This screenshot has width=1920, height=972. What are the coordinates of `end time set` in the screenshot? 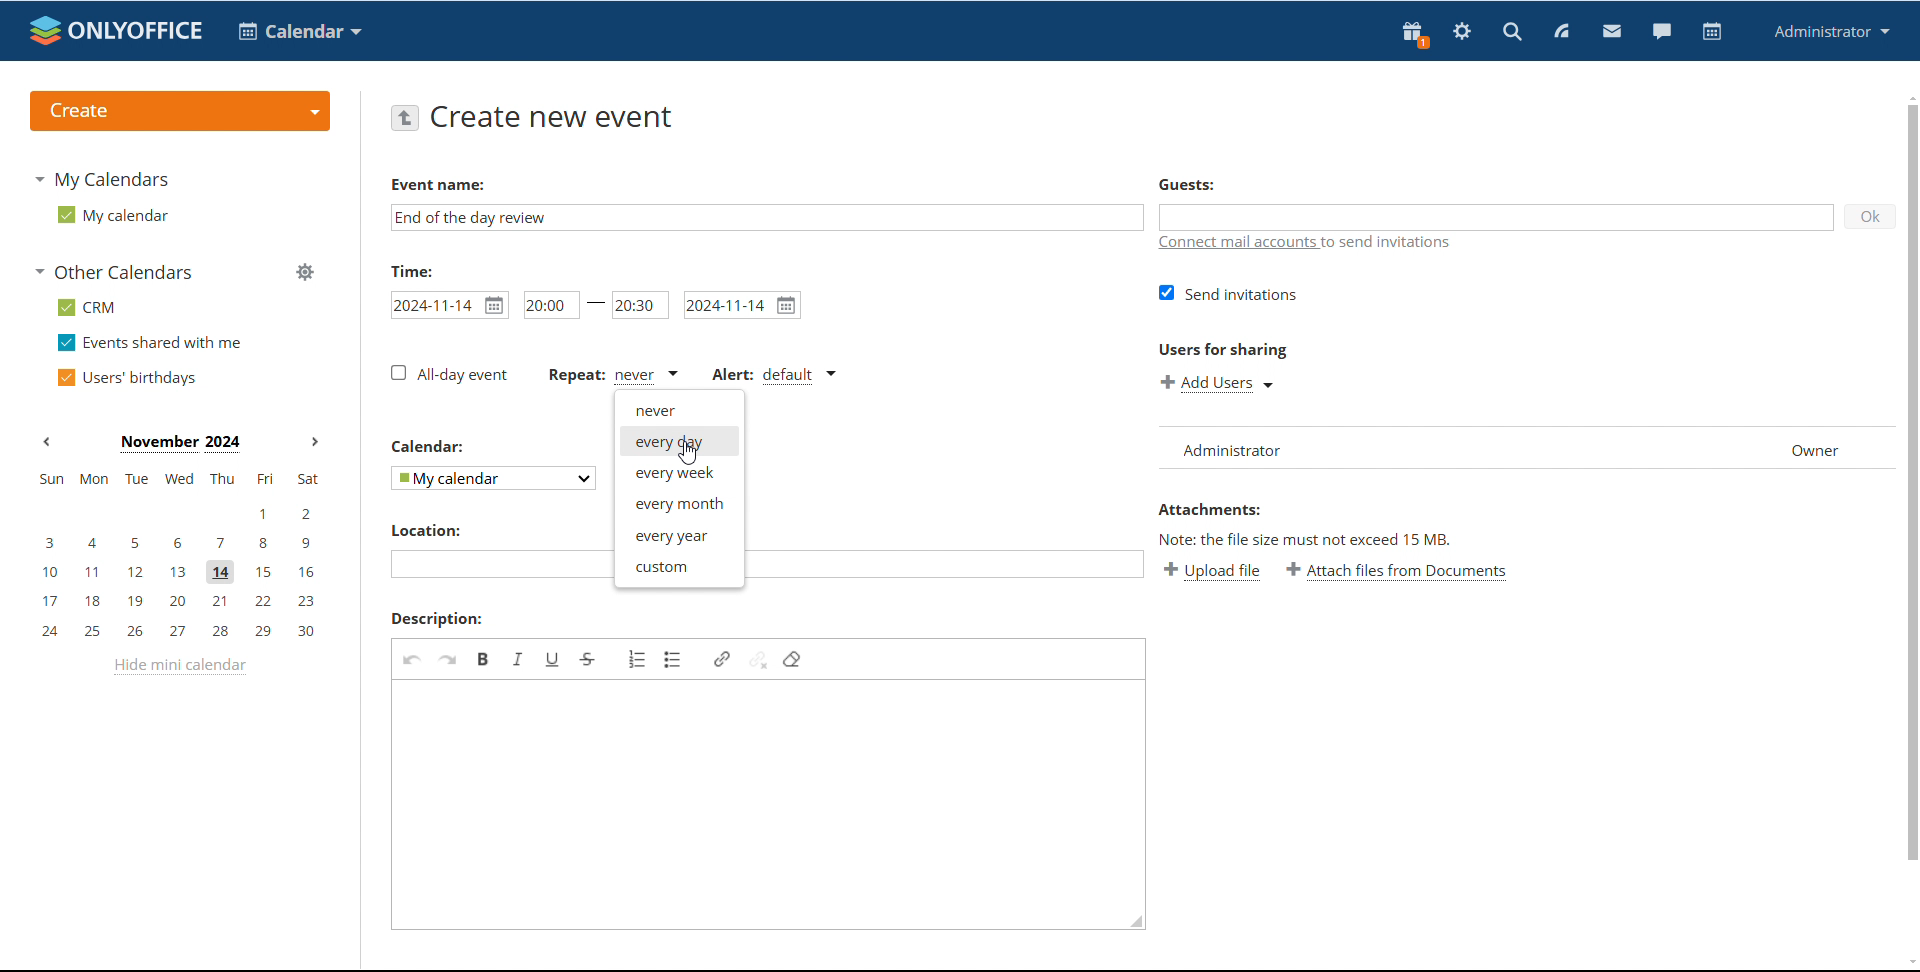 It's located at (641, 304).